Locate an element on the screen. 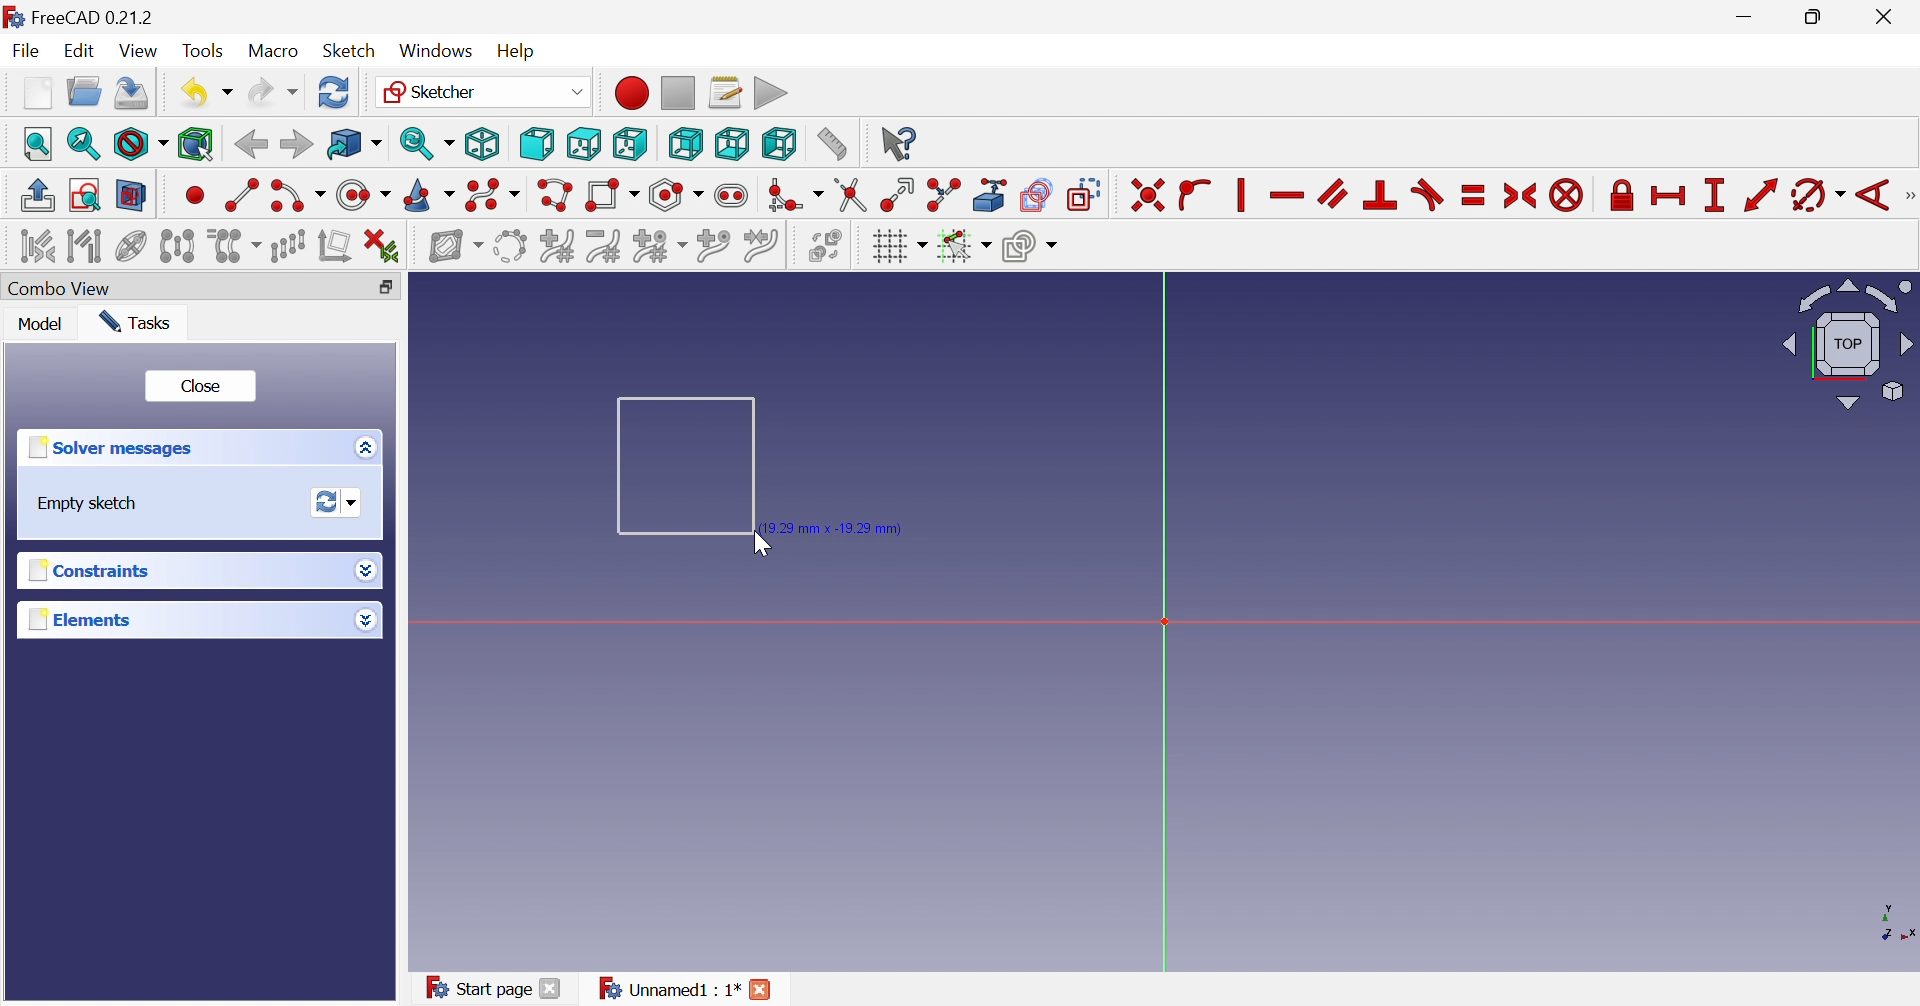  Split edge is located at coordinates (945, 195).